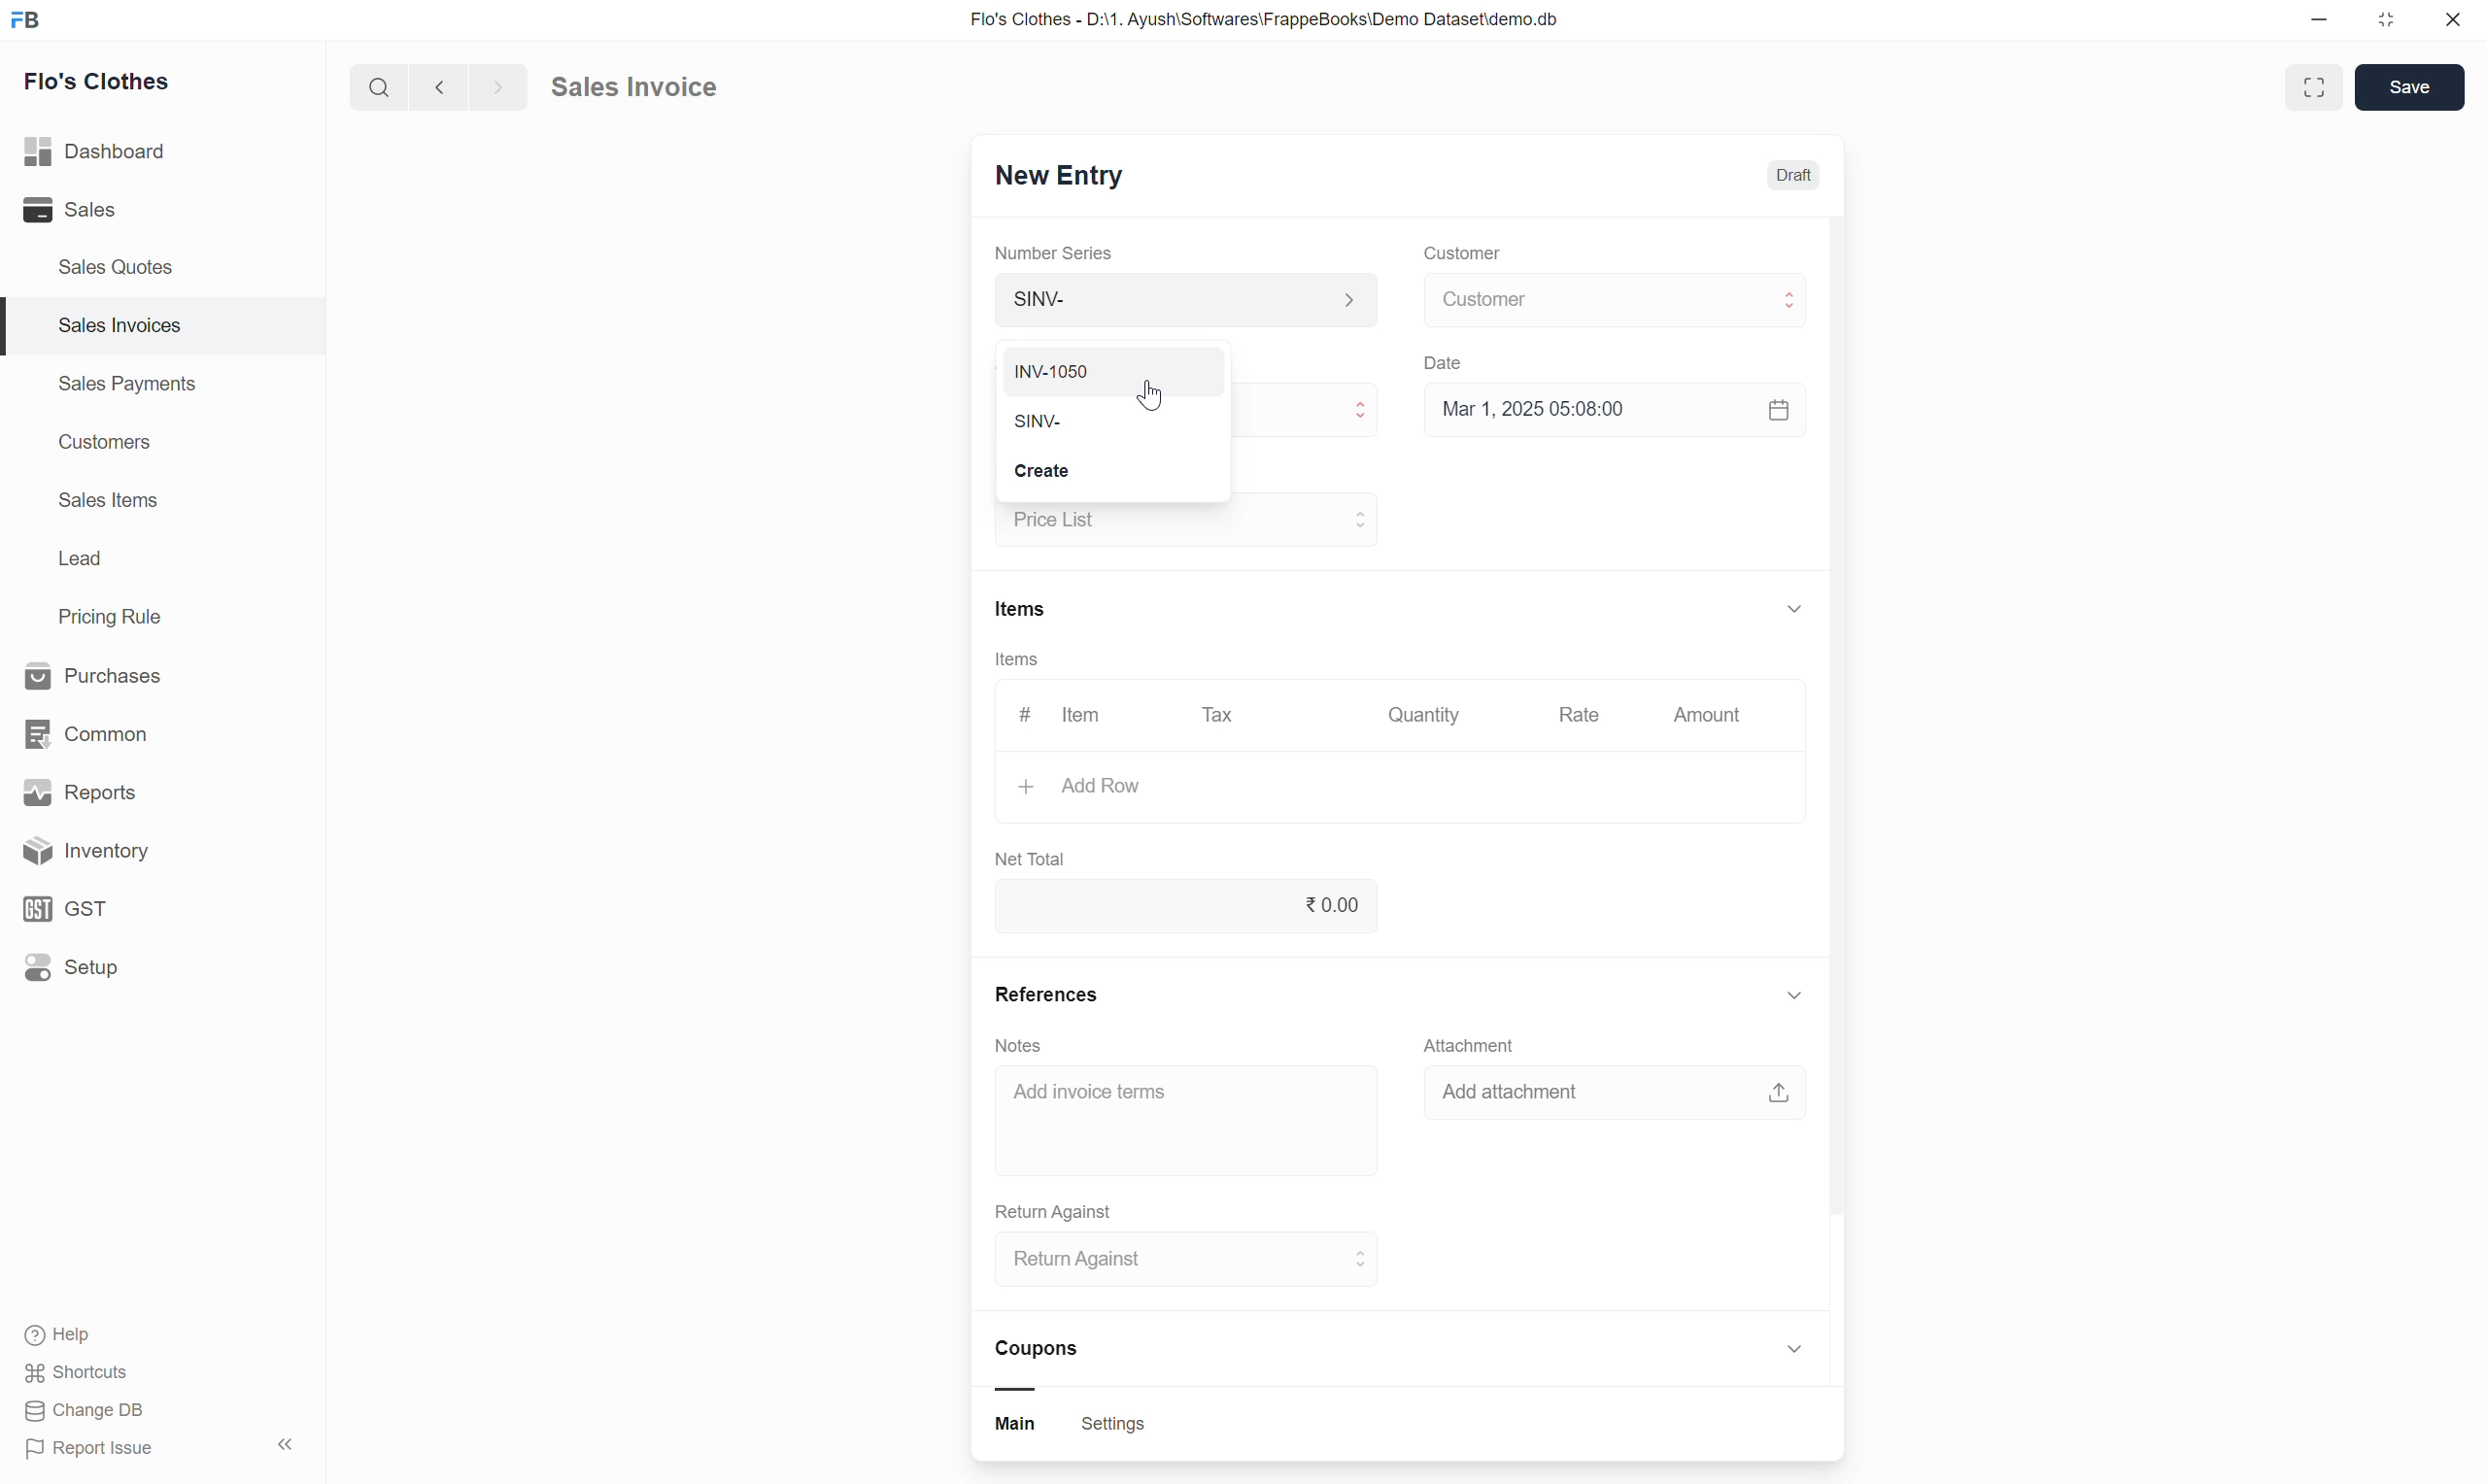 The height and width of the screenshot is (1484, 2487). Describe the element at coordinates (1283, 22) in the screenshot. I see `Flo's Clothes - D:\1. Ayush\Softwares\FrappeBooks\Demo Dataset\demo.db` at that location.